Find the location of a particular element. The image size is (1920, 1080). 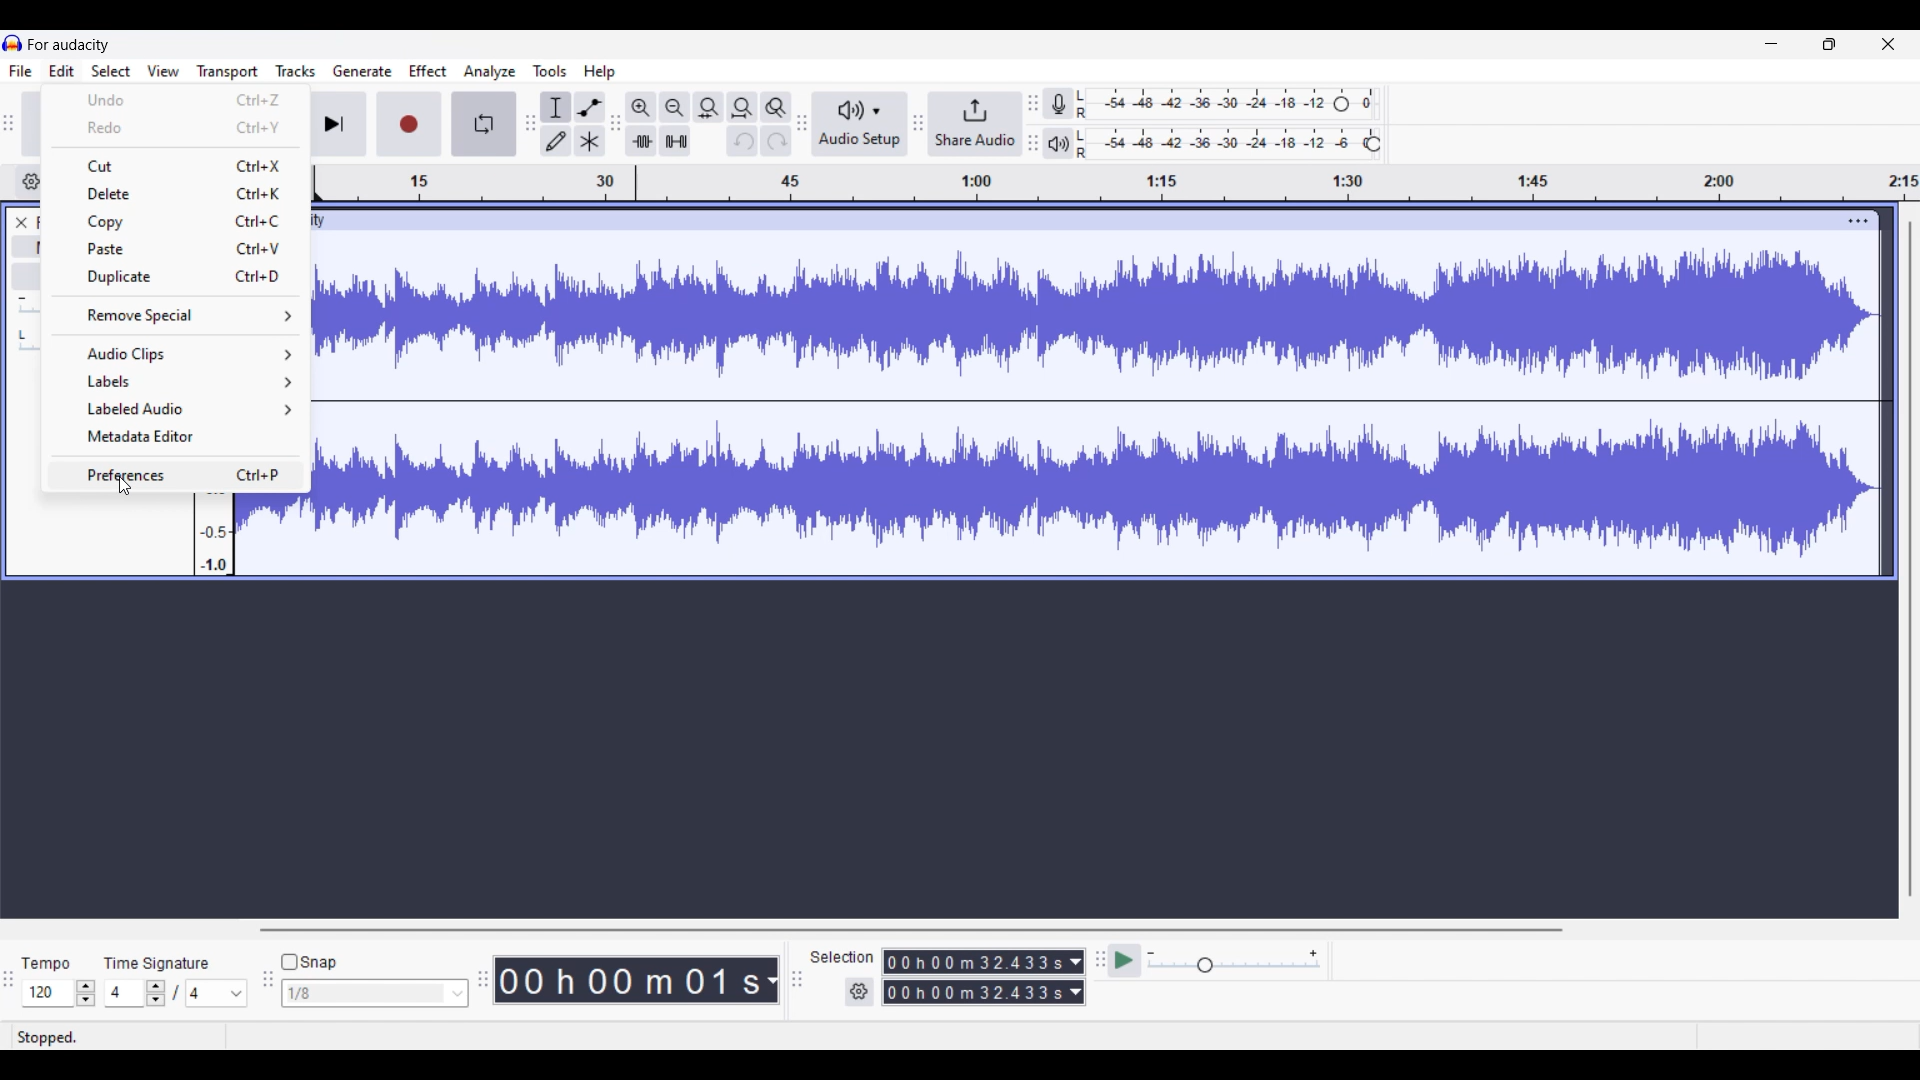

Software logo is located at coordinates (13, 43).